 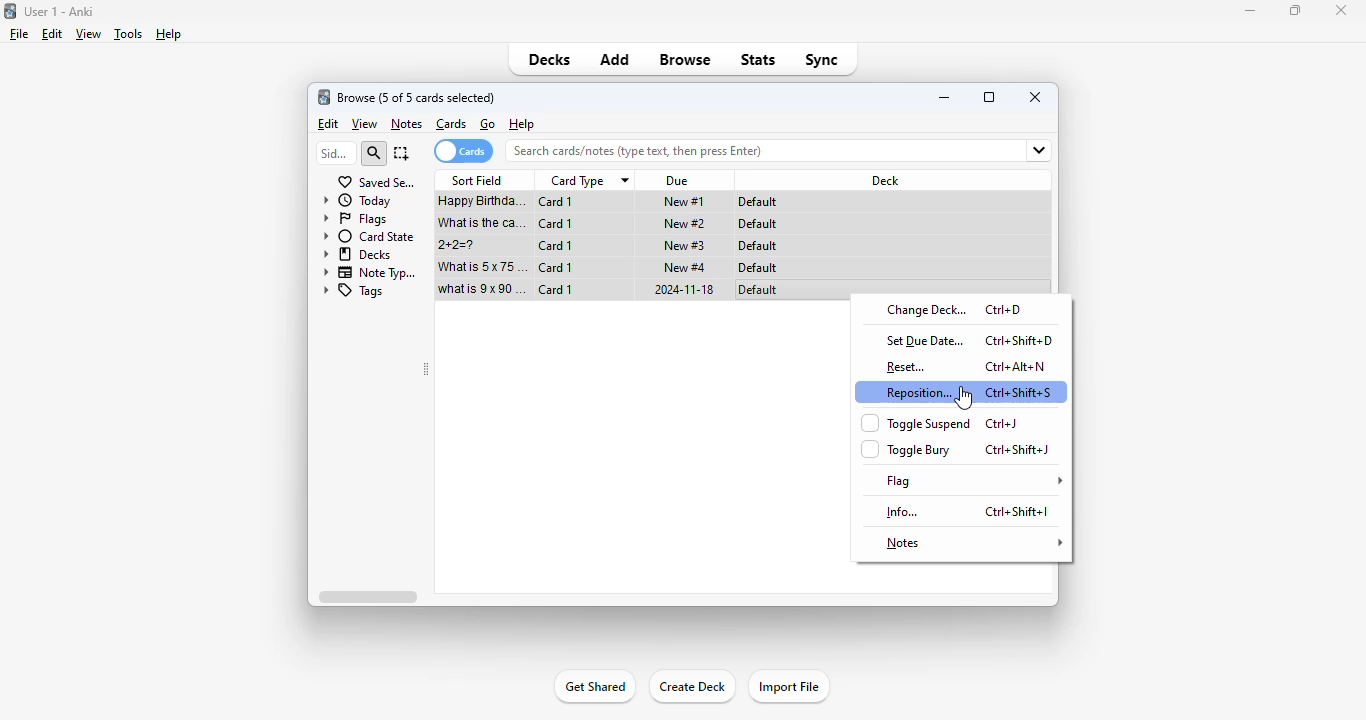 What do you see at coordinates (757, 246) in the screenshot?
I see `default` at bounding box center [757, 246].